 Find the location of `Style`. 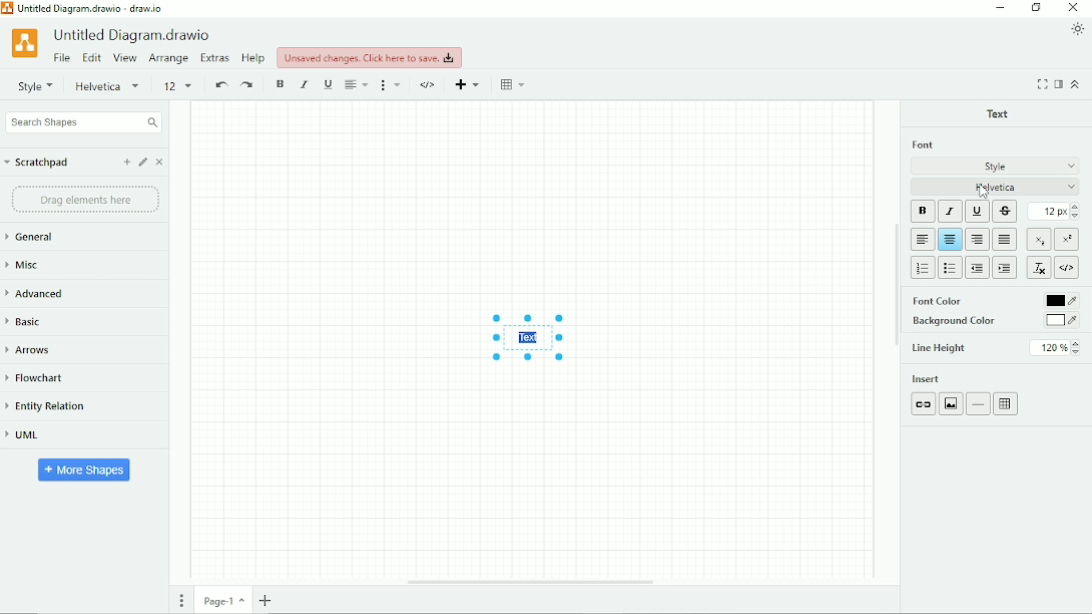

Style is located at coordinates (35, 86).